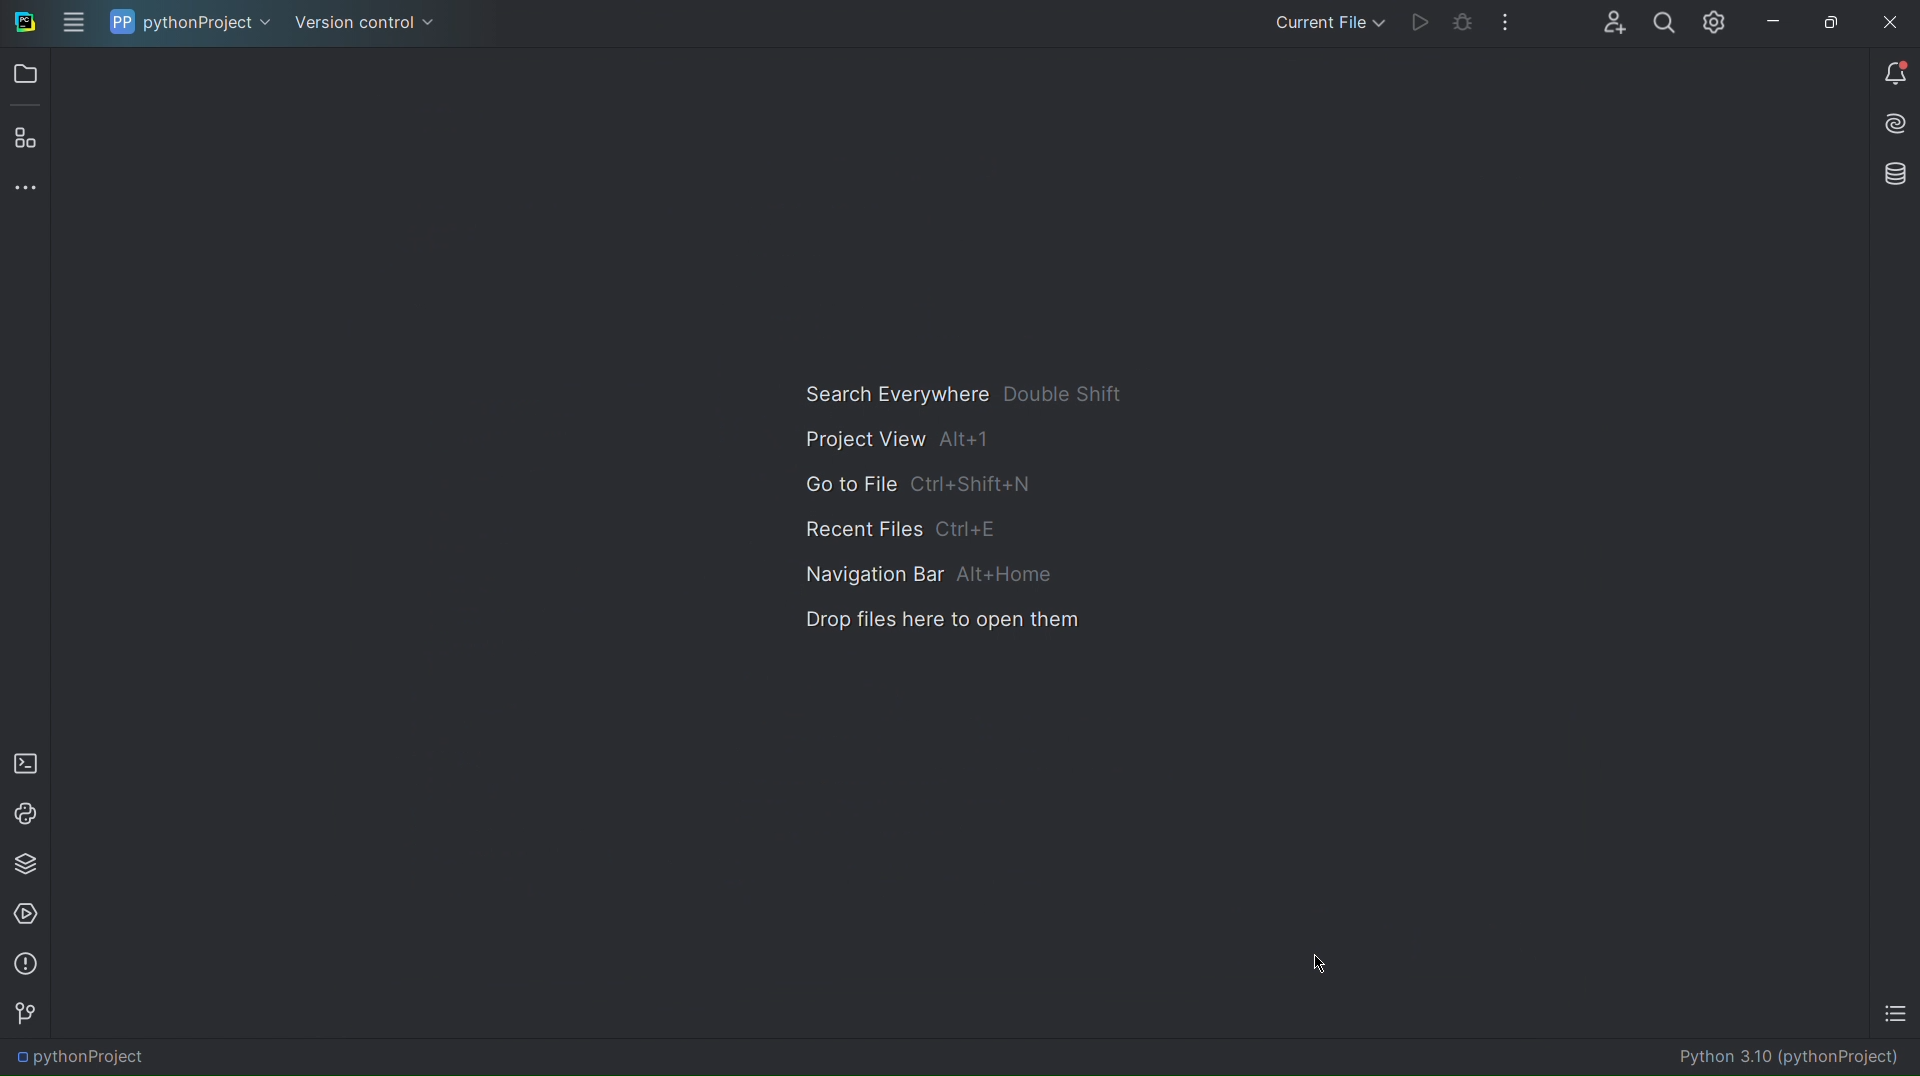 This screenshot has height=1076, width=1920. I want to click on Terminal, so click(25, 760).